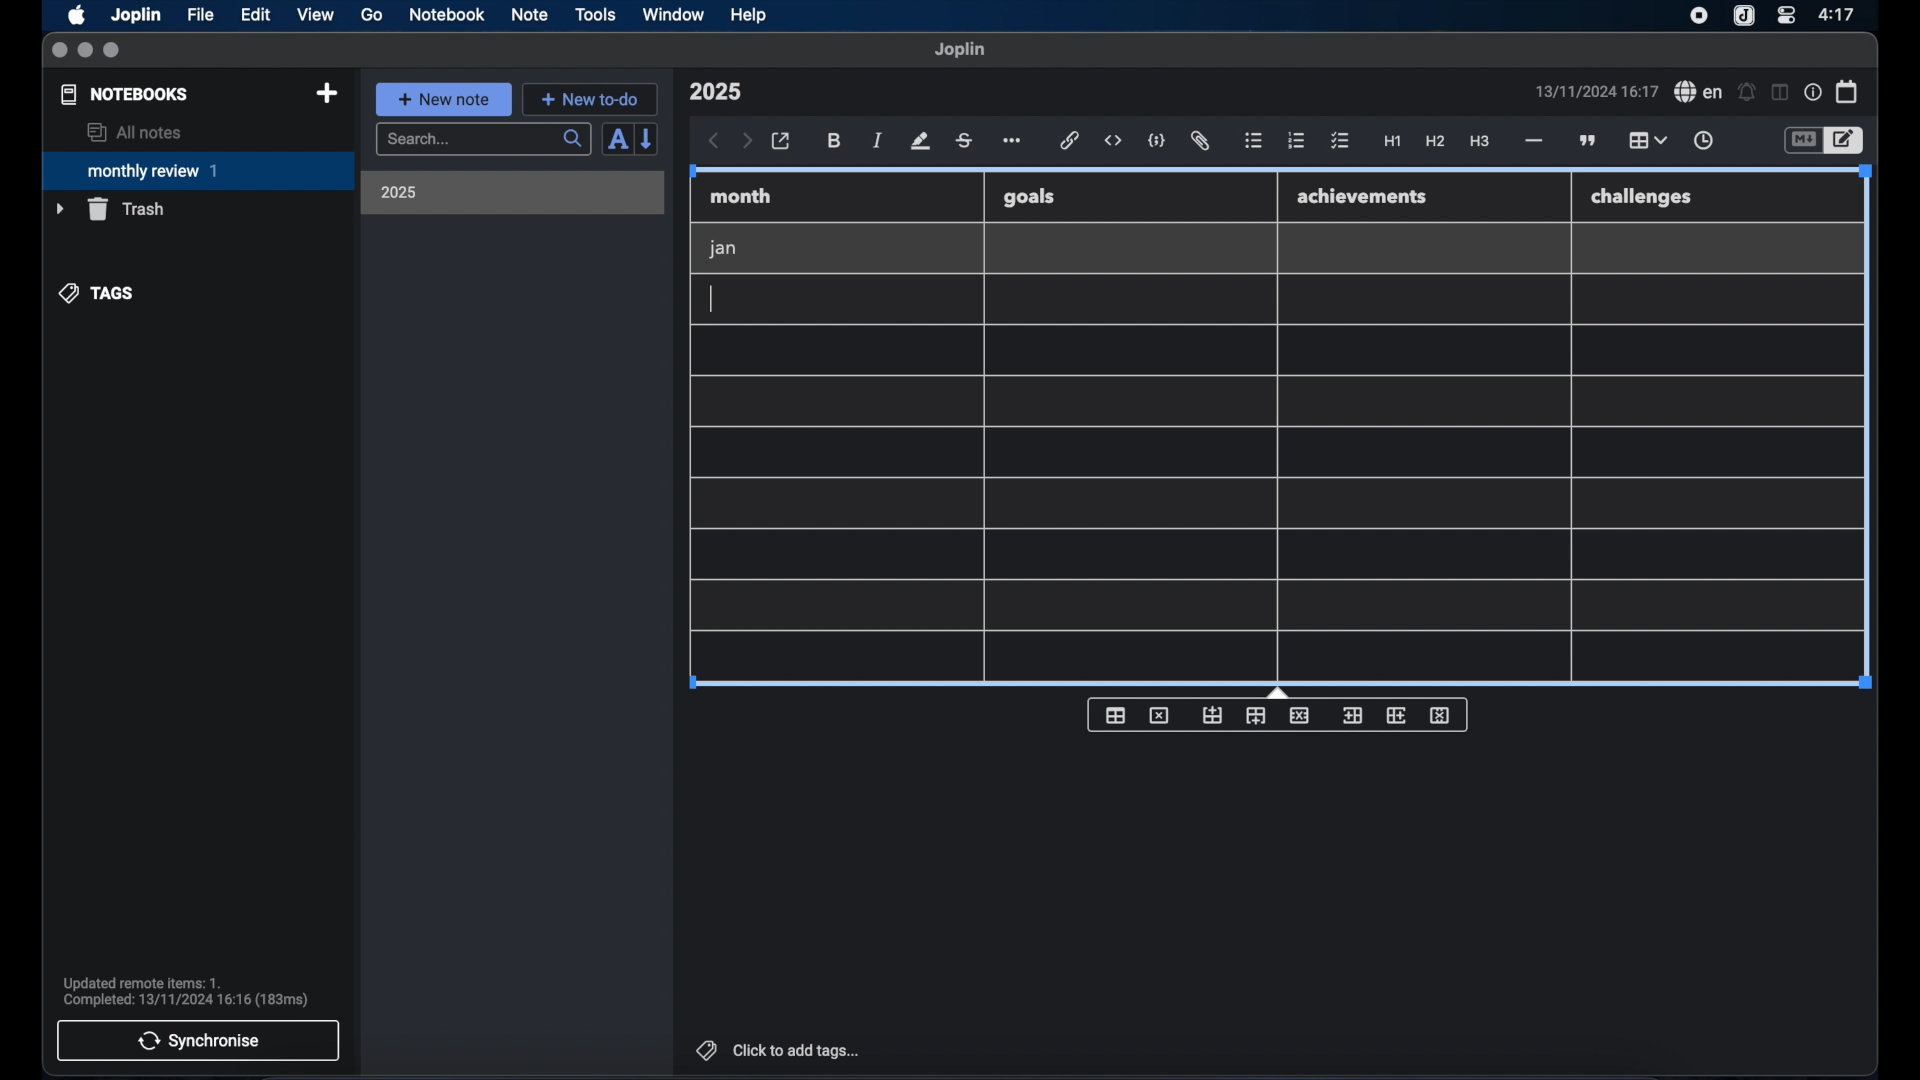 This screenshot has height=1080, width=1920. Describe the element at coordinates (591, 99) in the screenshot. I see `new to-do` at that location.